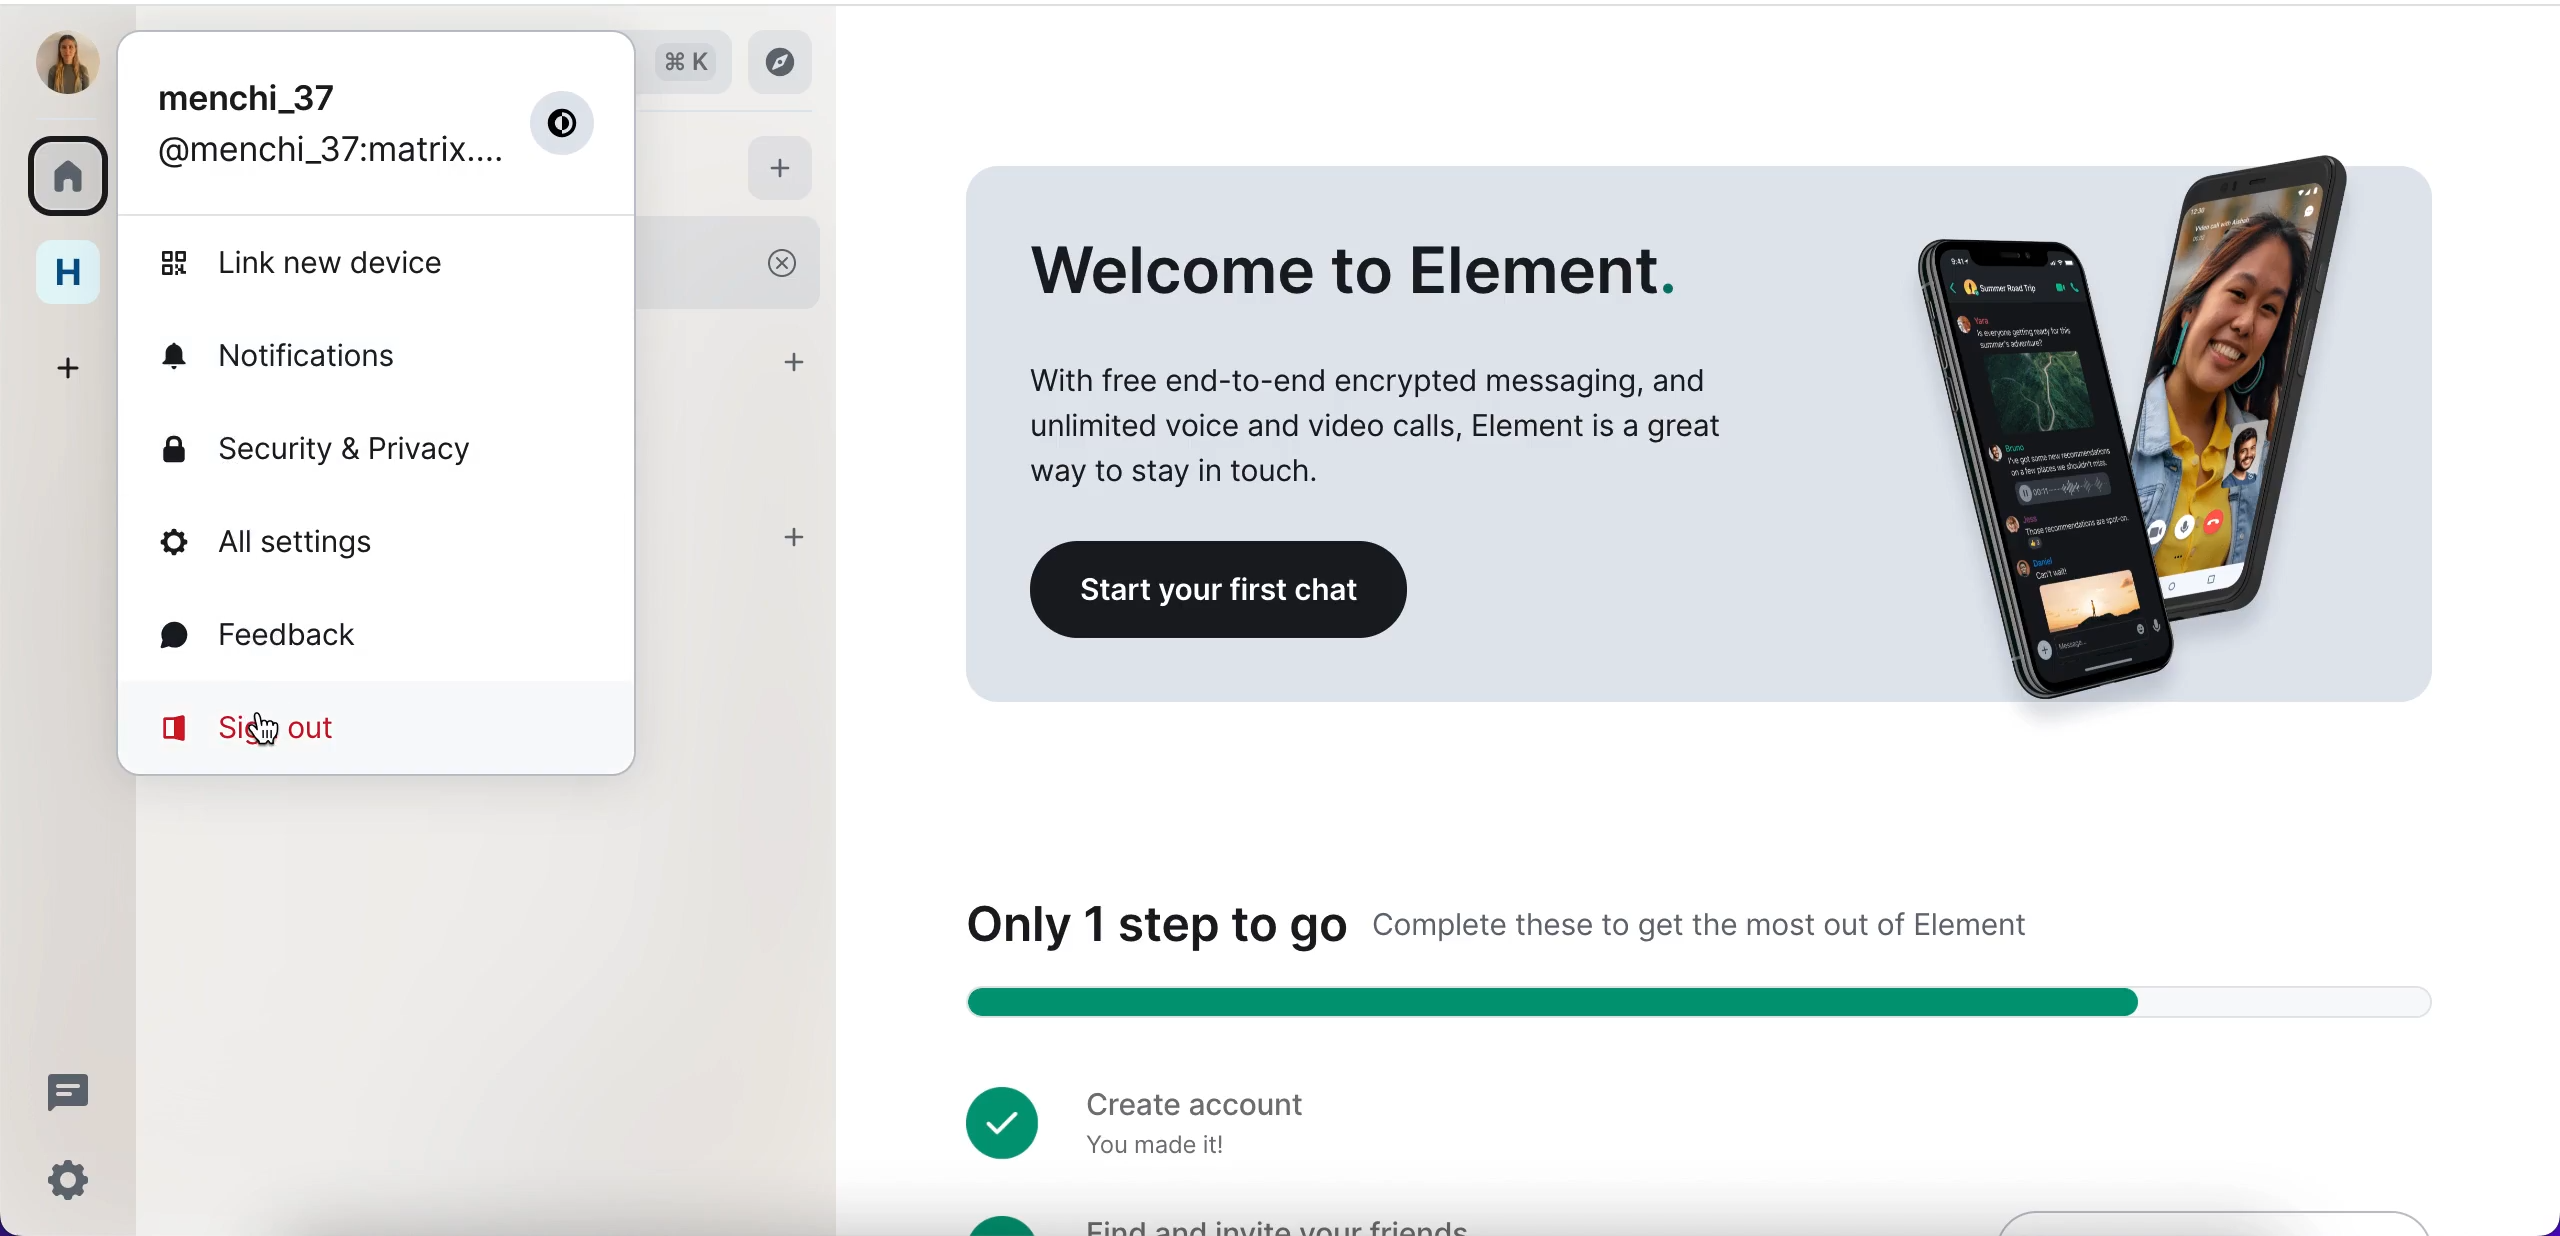 Image resolution: width=2560 pixels, height=1236 pixels. I want to click on user, so click(69, 62).